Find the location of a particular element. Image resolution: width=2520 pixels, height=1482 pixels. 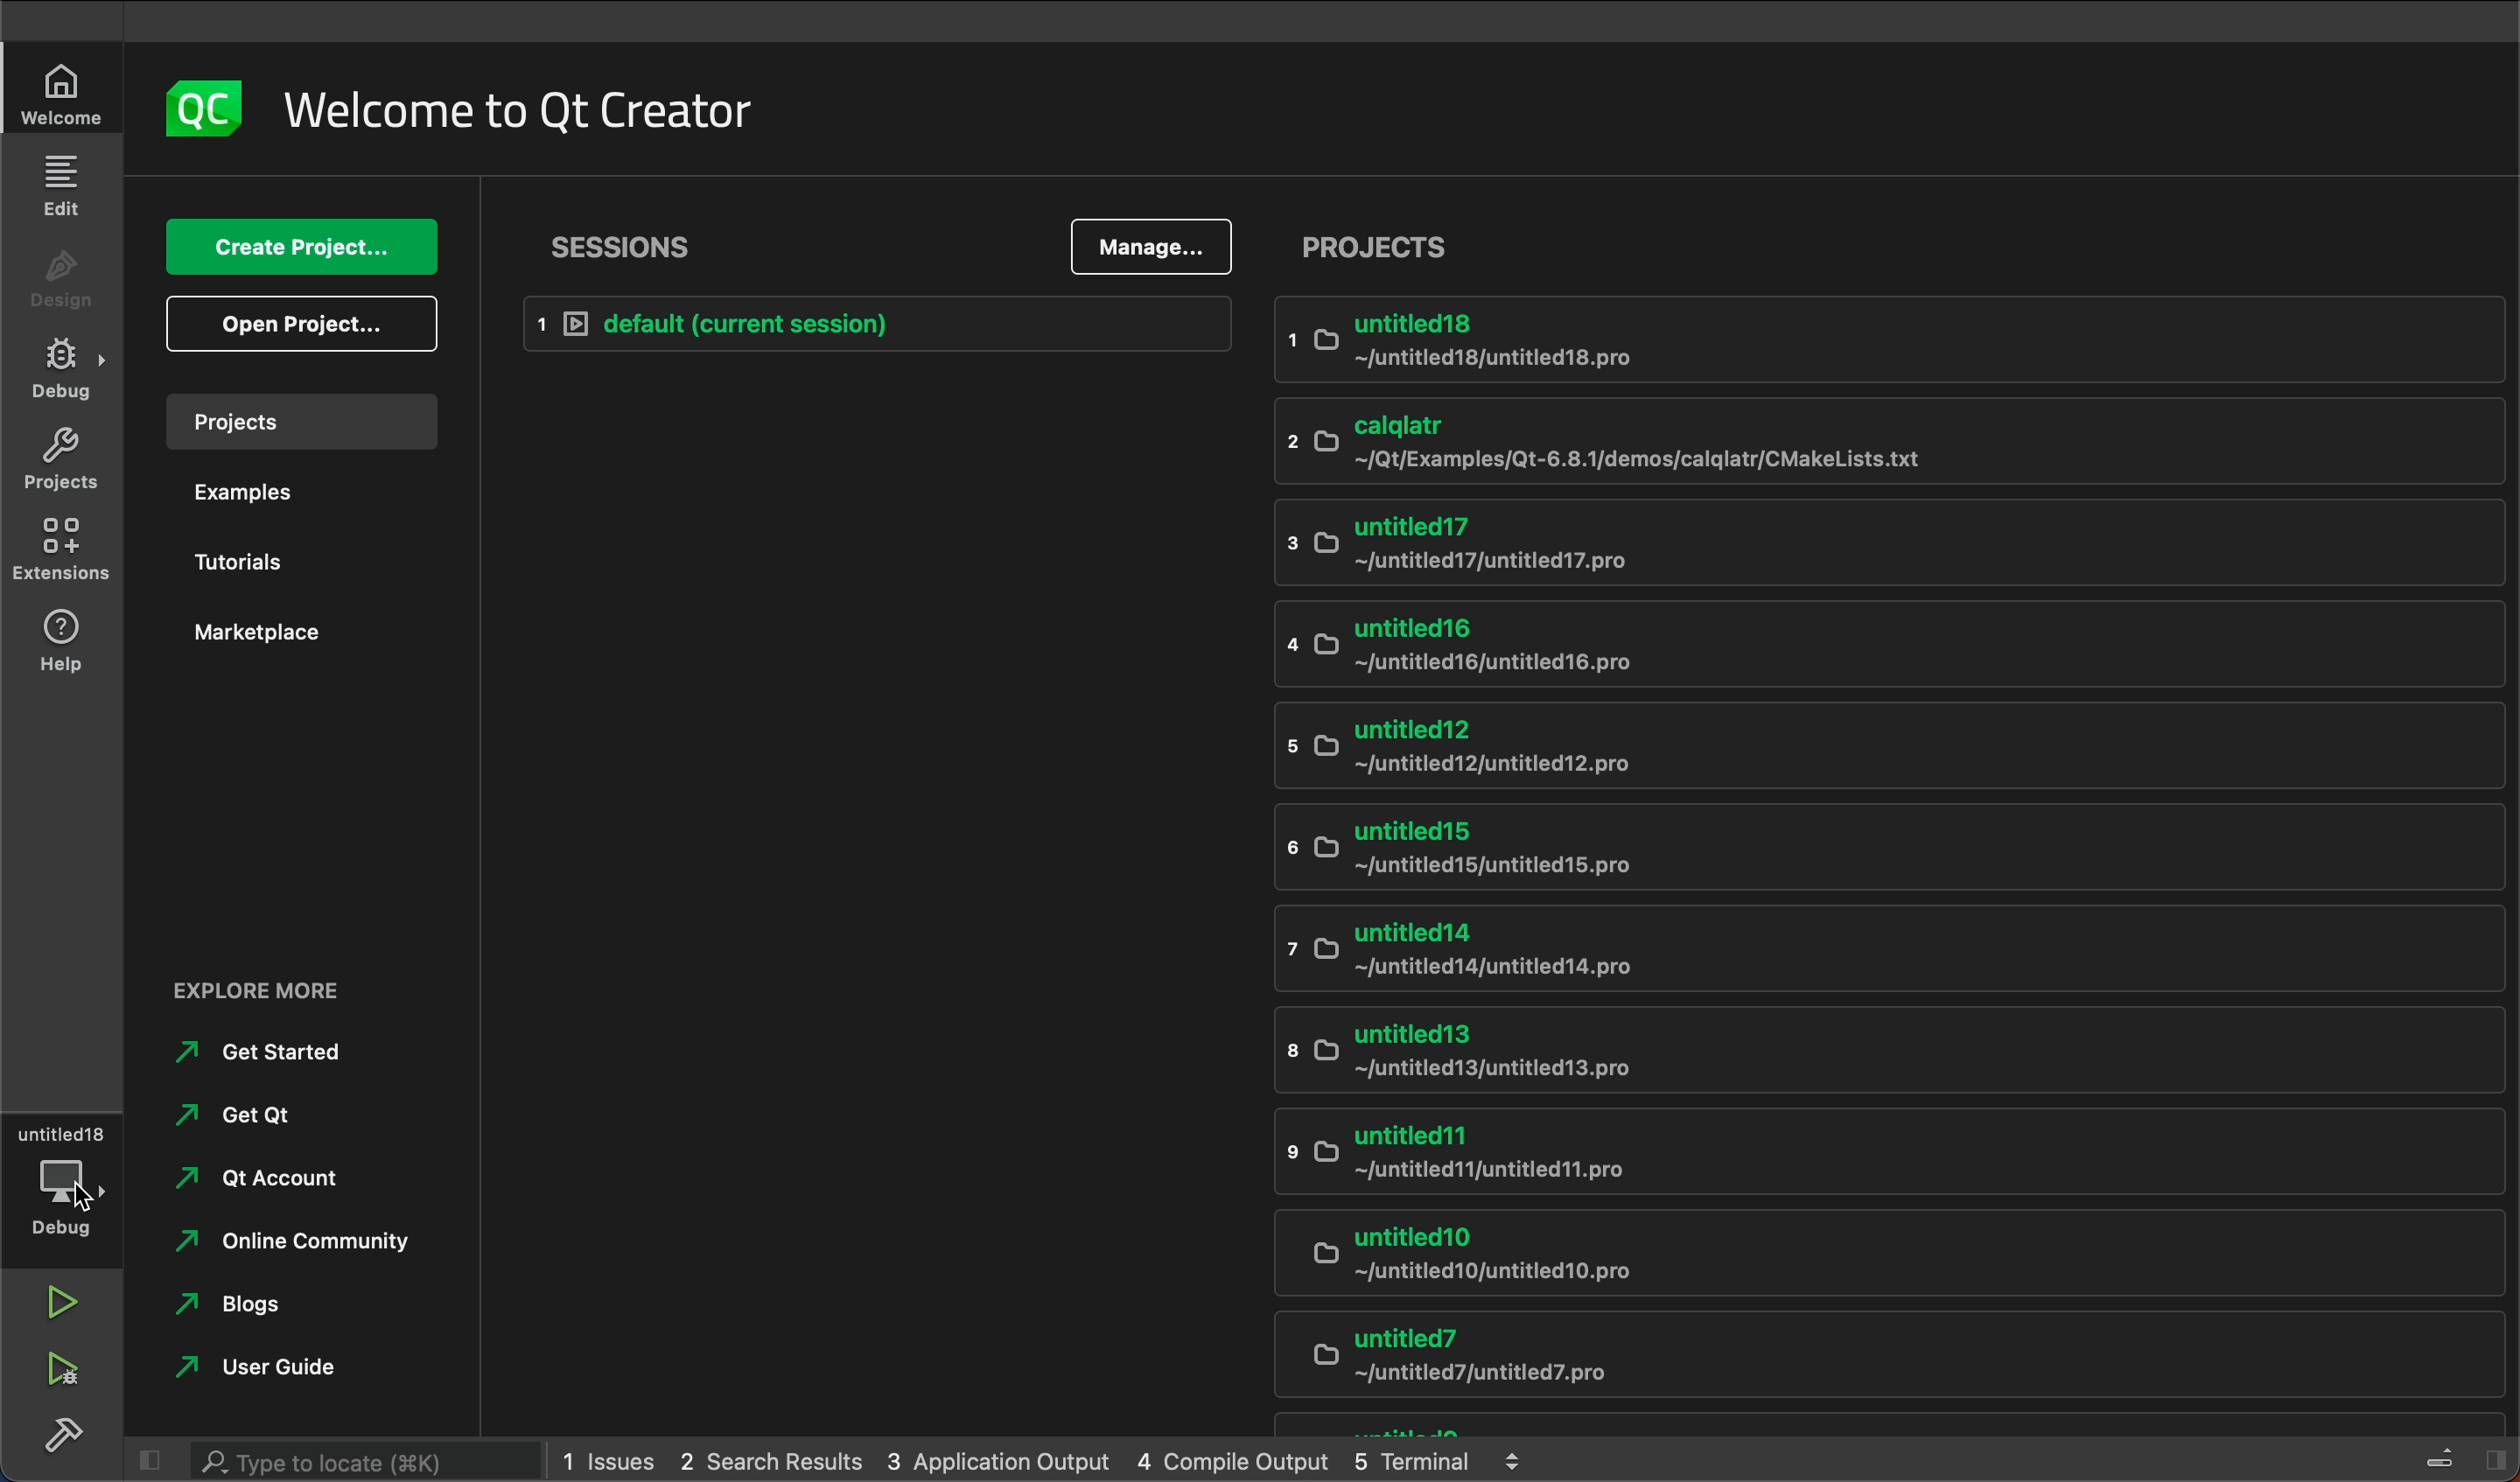

edit is located at coordinates (65, 186).